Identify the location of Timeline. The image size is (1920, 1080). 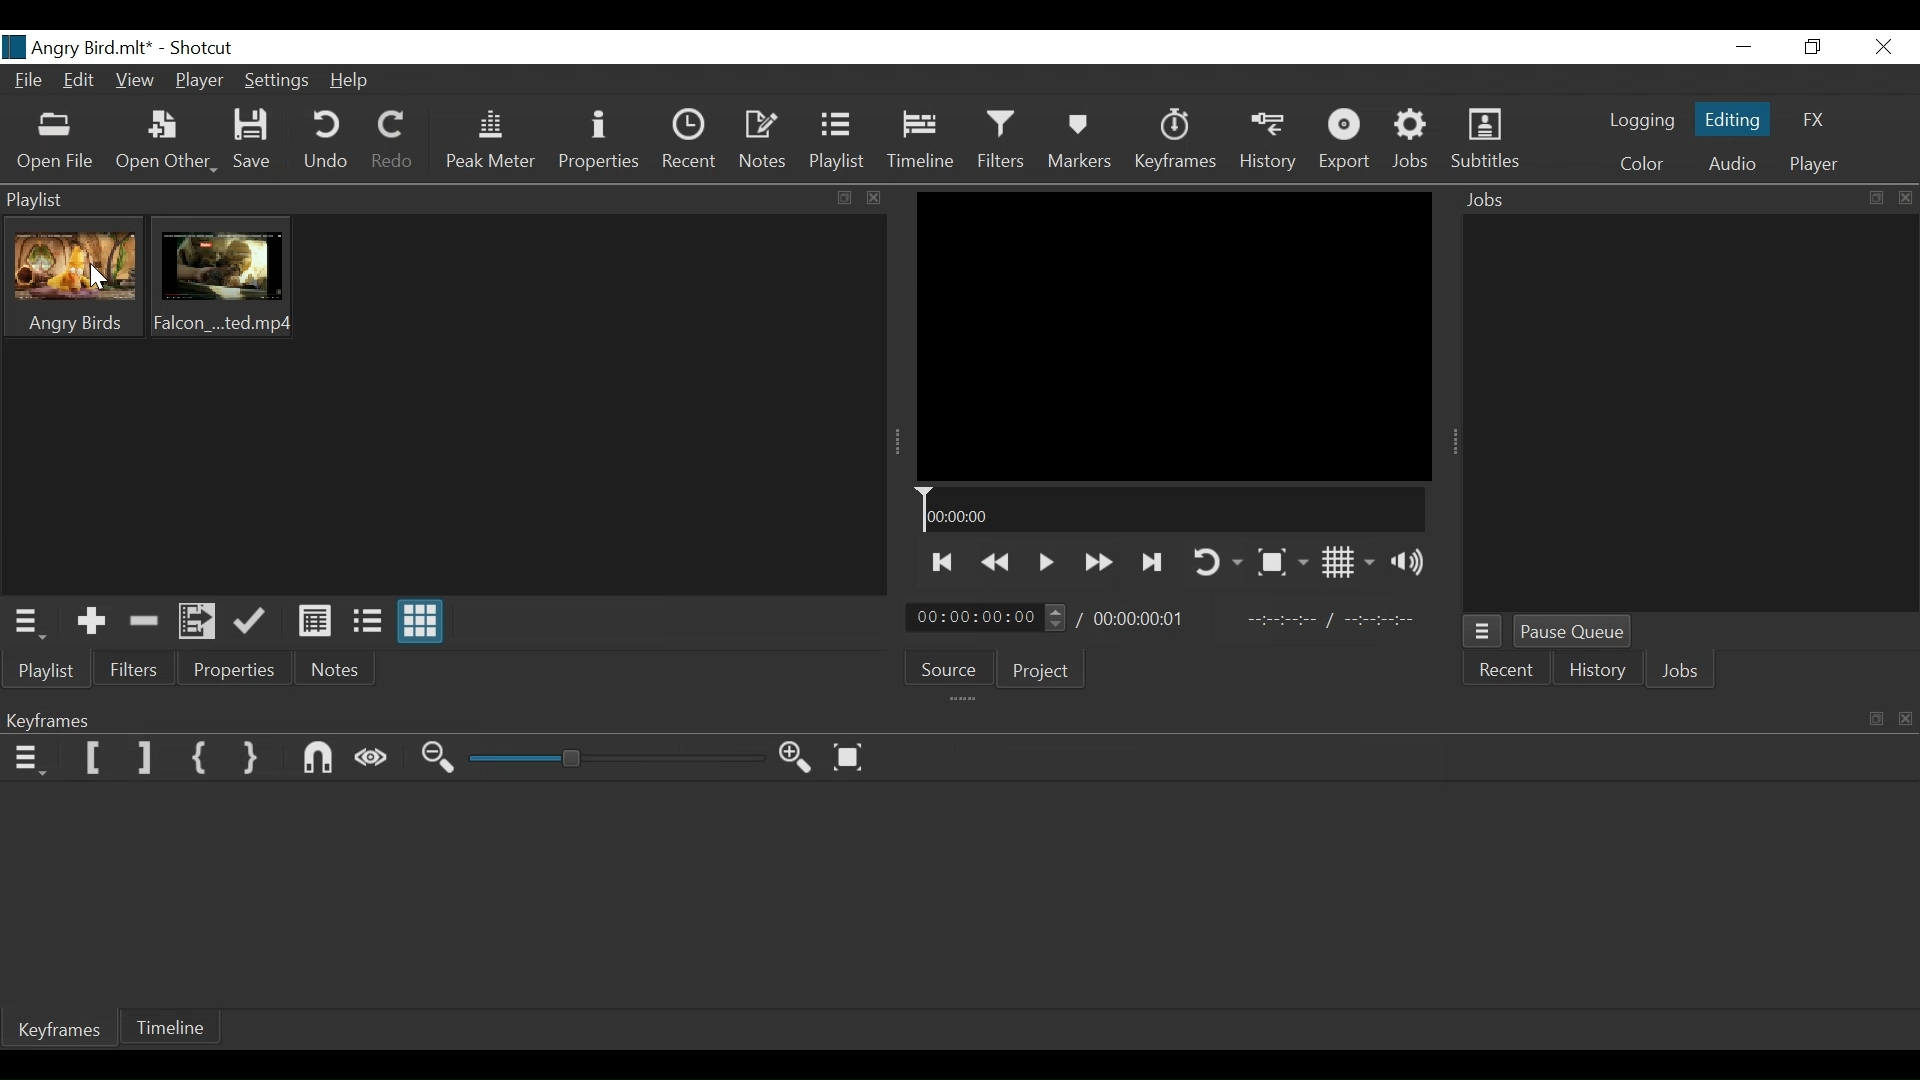
(173, 1029).